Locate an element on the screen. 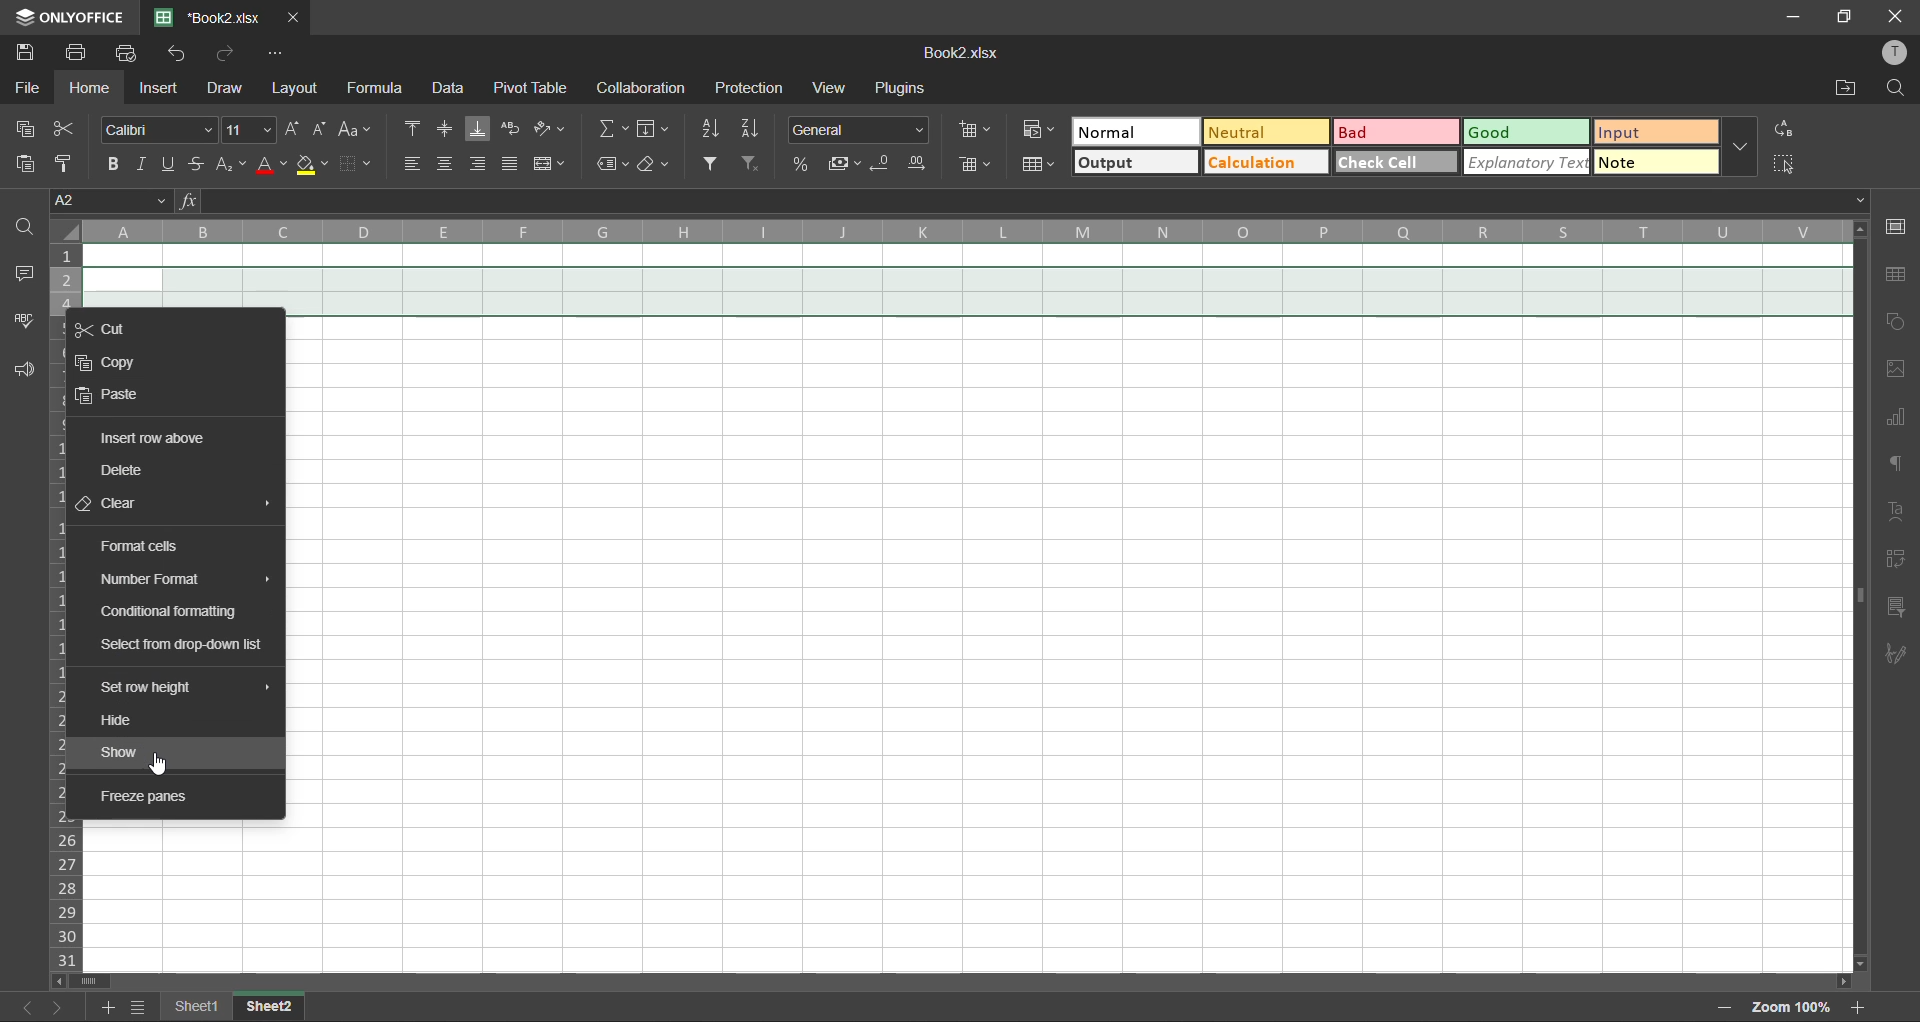 This screenshot has height=1022, width=1920. freeze panes is located at coordinates (149, 796).